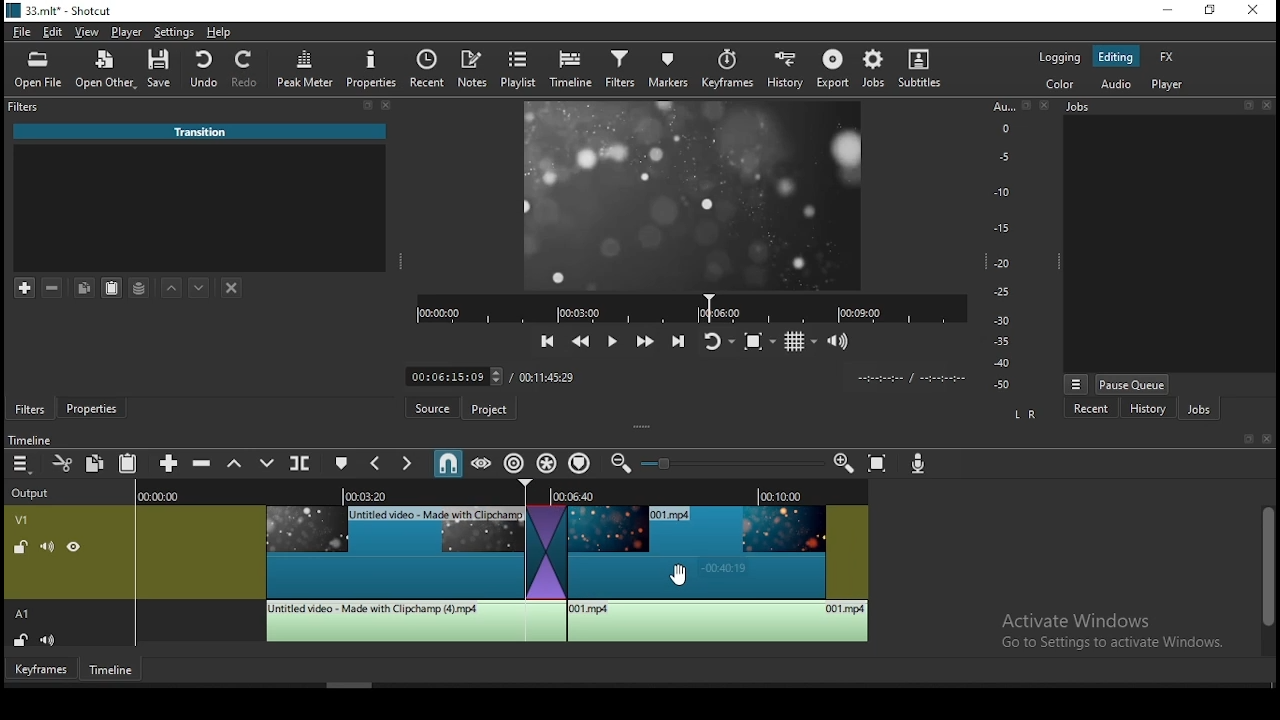  Describe the element at coordinates (678, 342) in the screenshot. I see `skip to next point` at that location.